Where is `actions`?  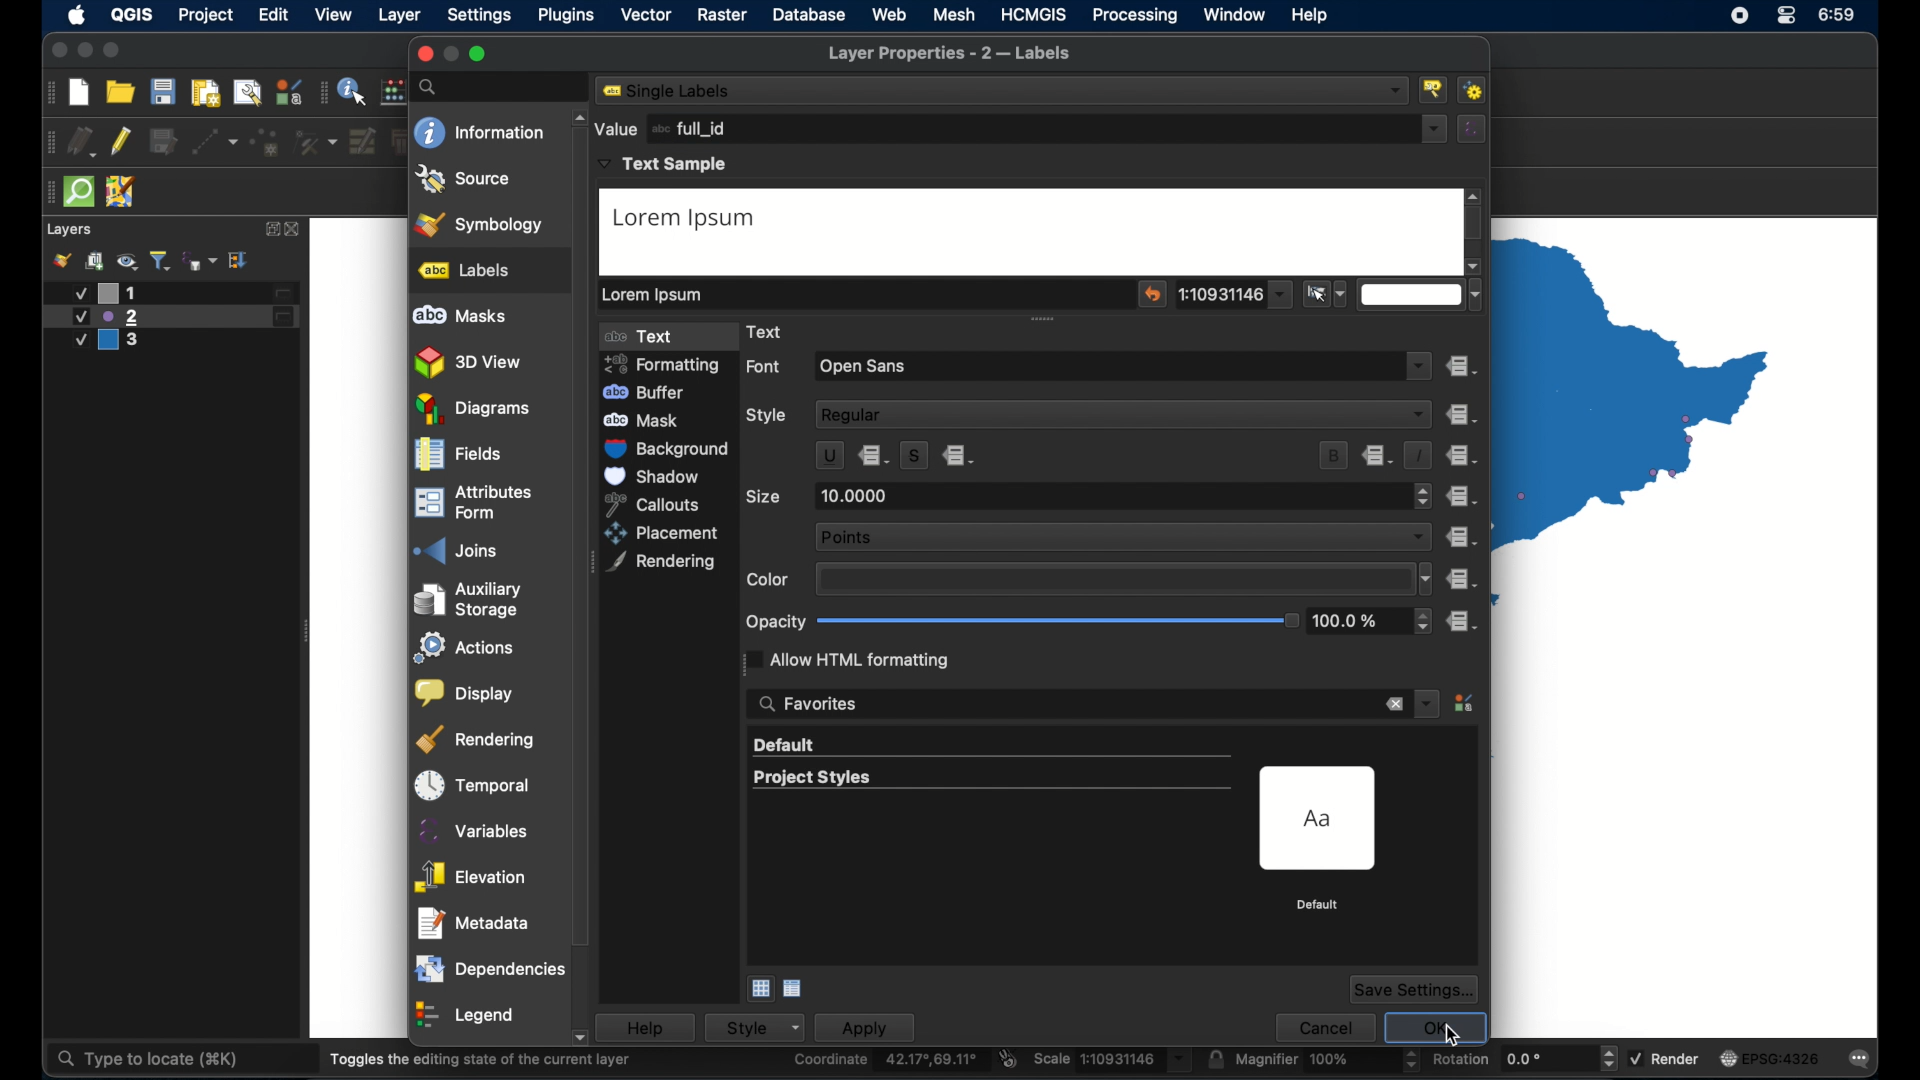 actions is located at coordinates (467, 643).